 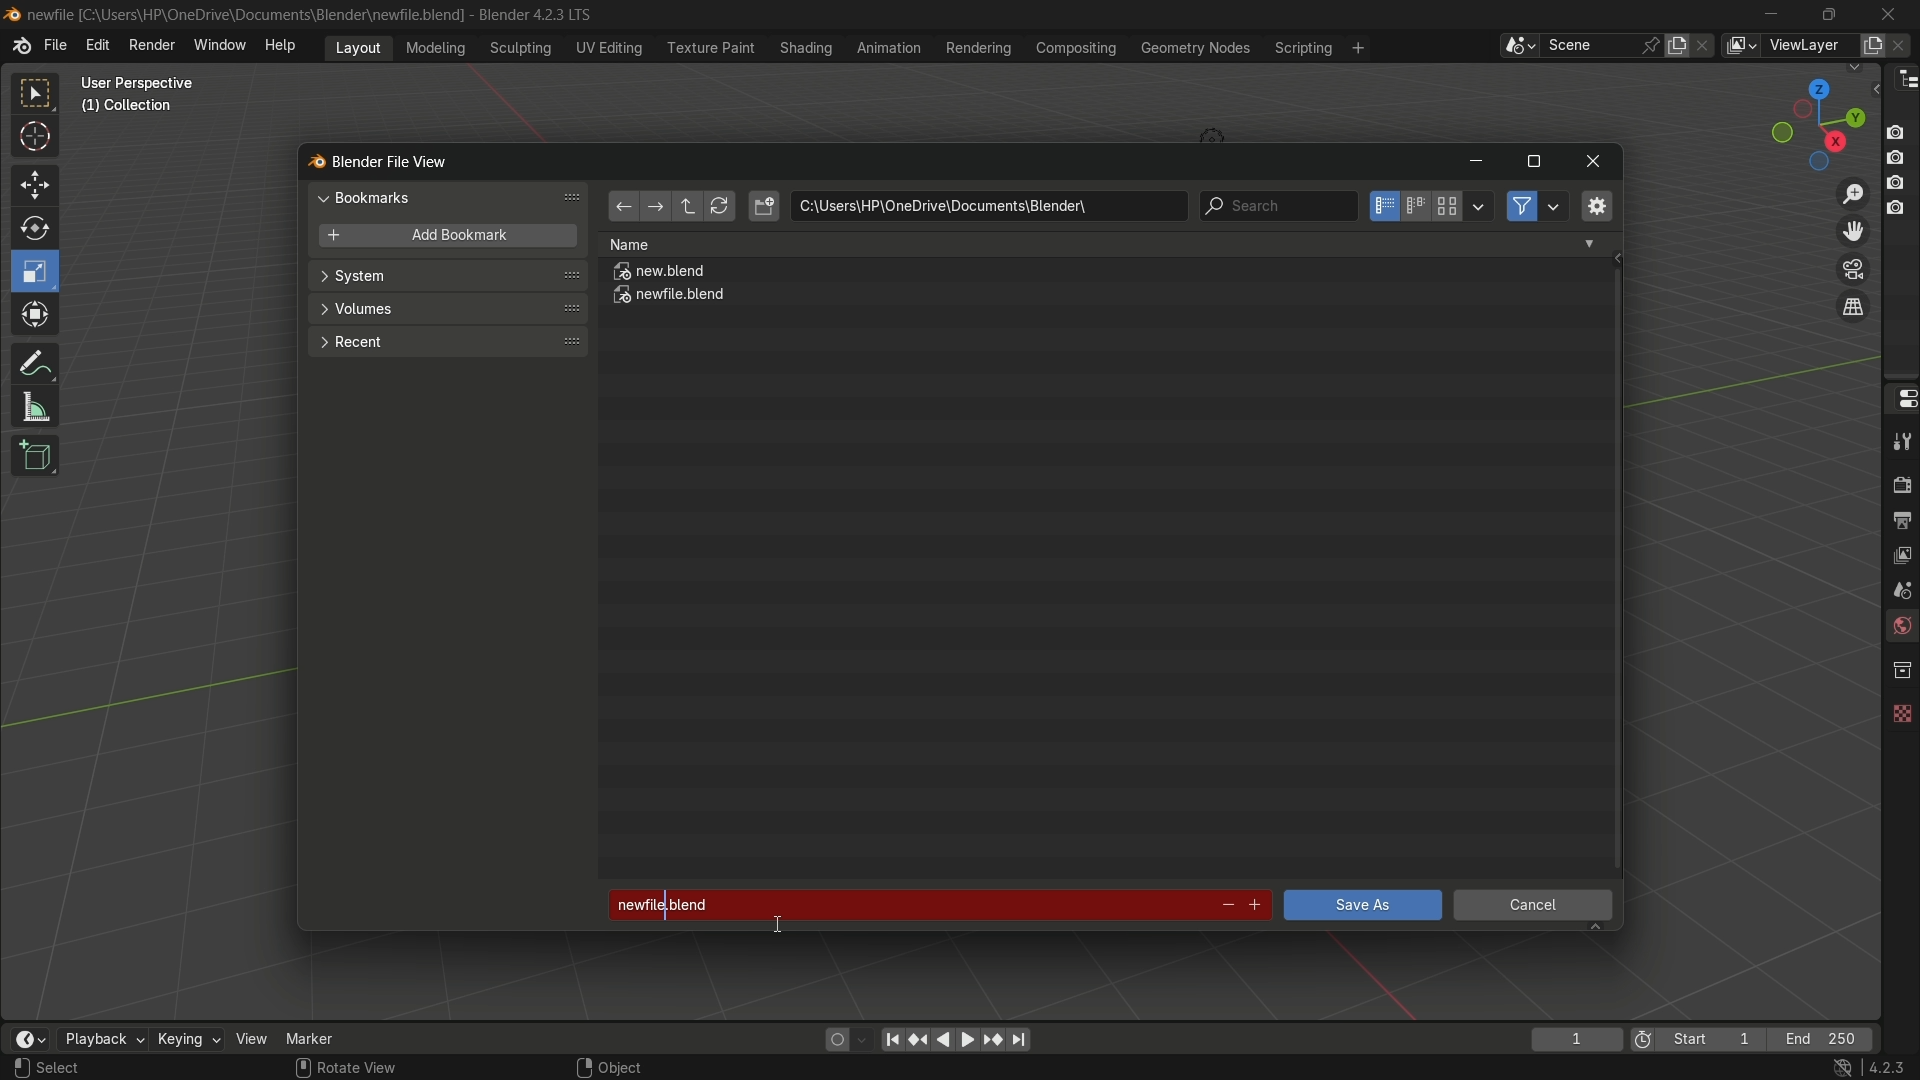 What do you see at coordinates (445, 340) in the screenshot?
I see `recent` at bounding box center [445, 340].